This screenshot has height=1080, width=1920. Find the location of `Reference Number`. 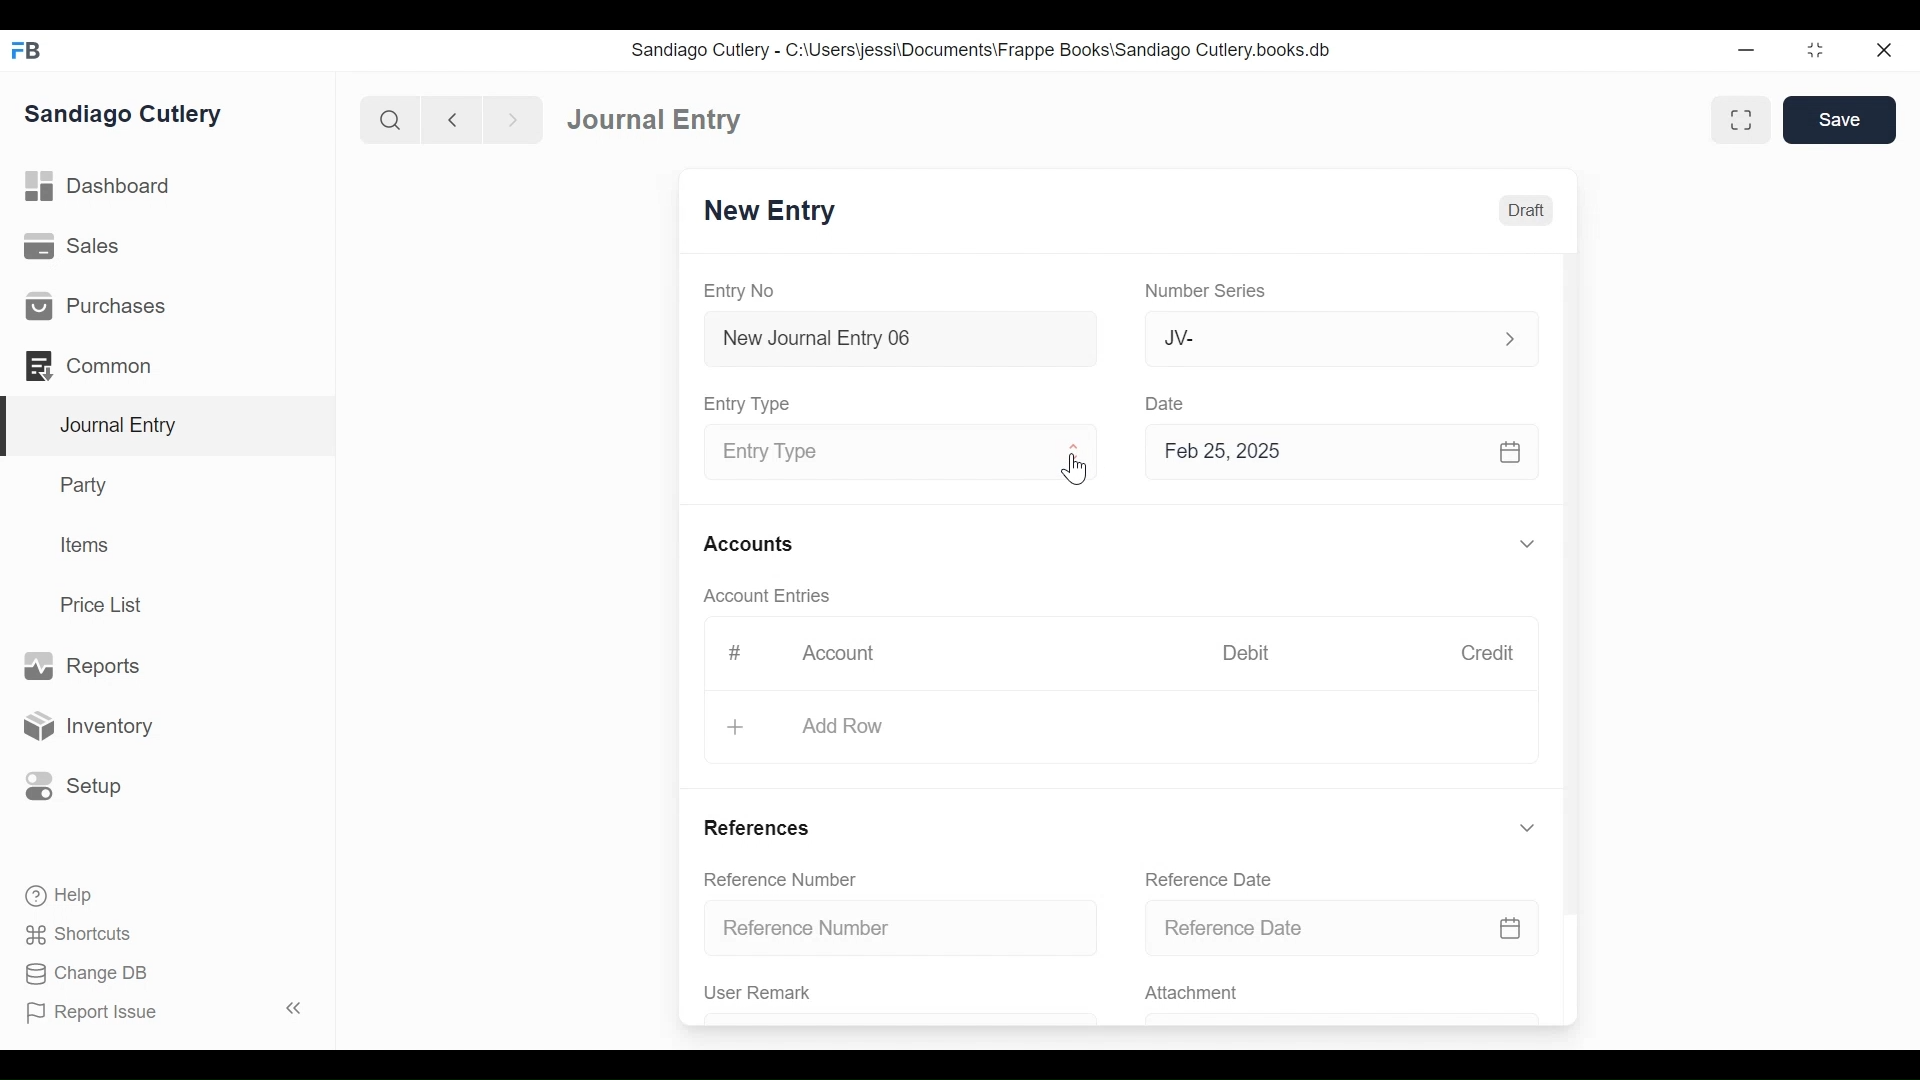

Reference Number is located at coordinates (780, 878).